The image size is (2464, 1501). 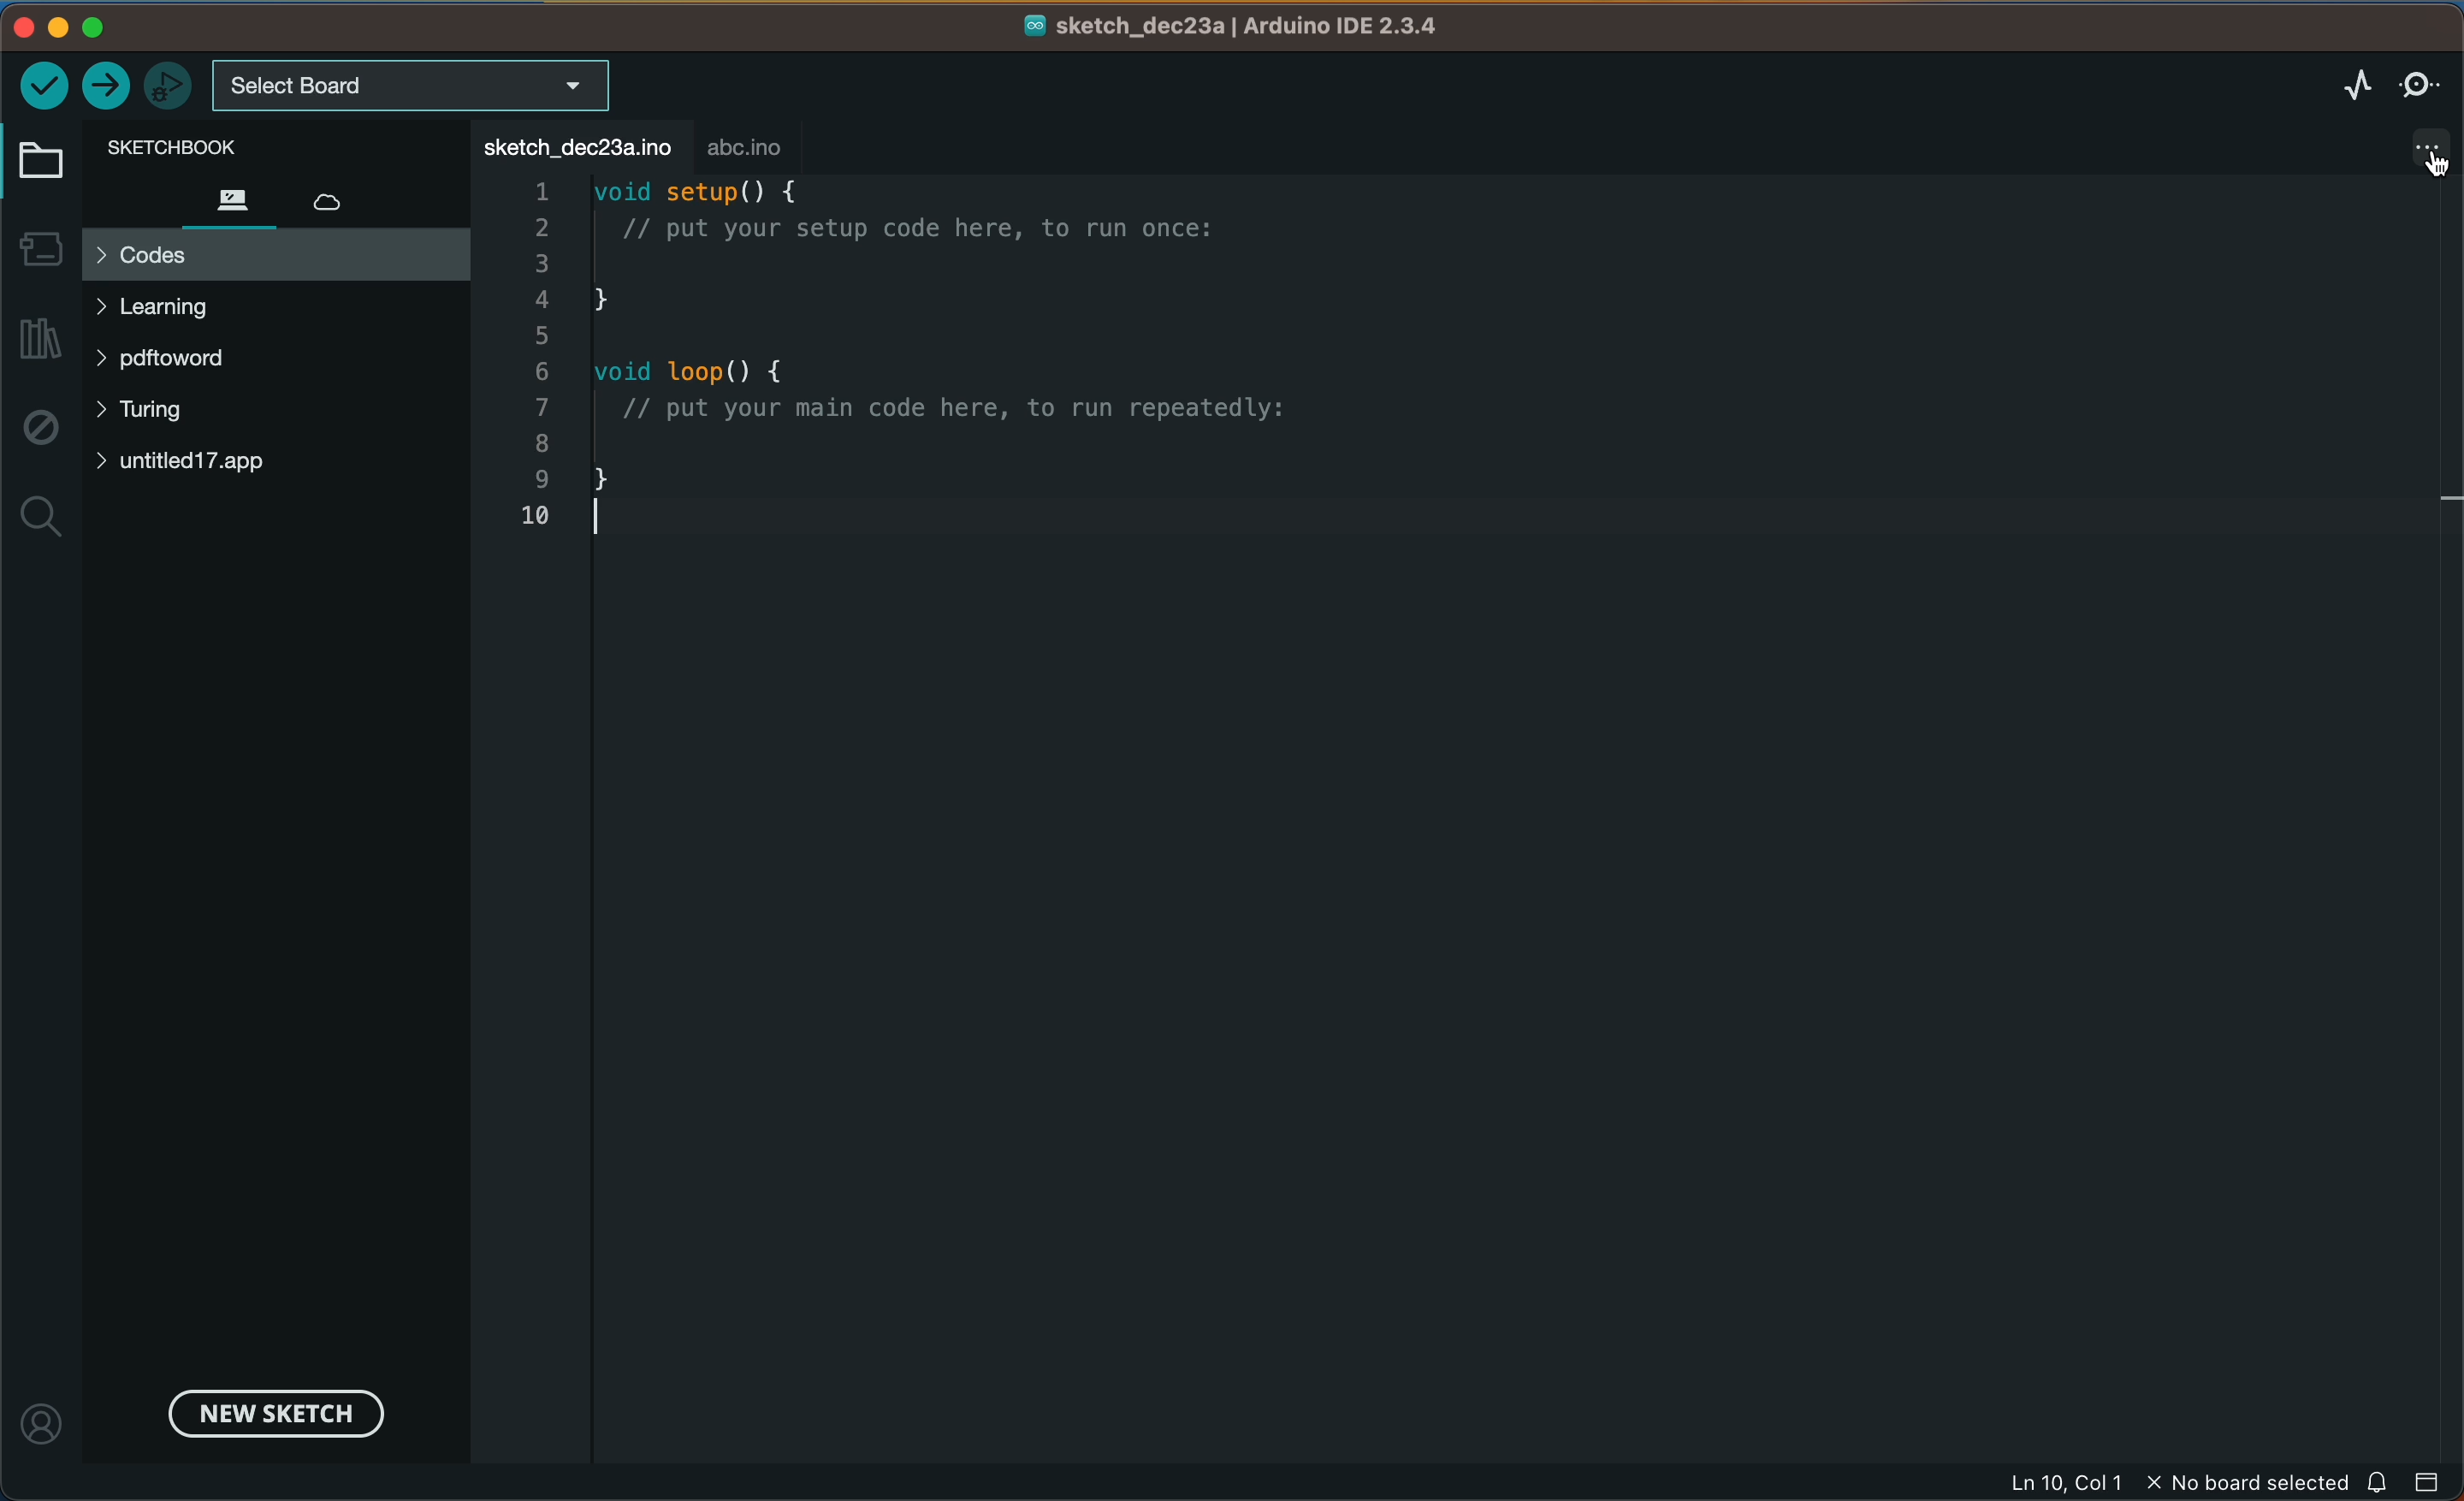 I want to click on profile, so click(x=41, y=1425).